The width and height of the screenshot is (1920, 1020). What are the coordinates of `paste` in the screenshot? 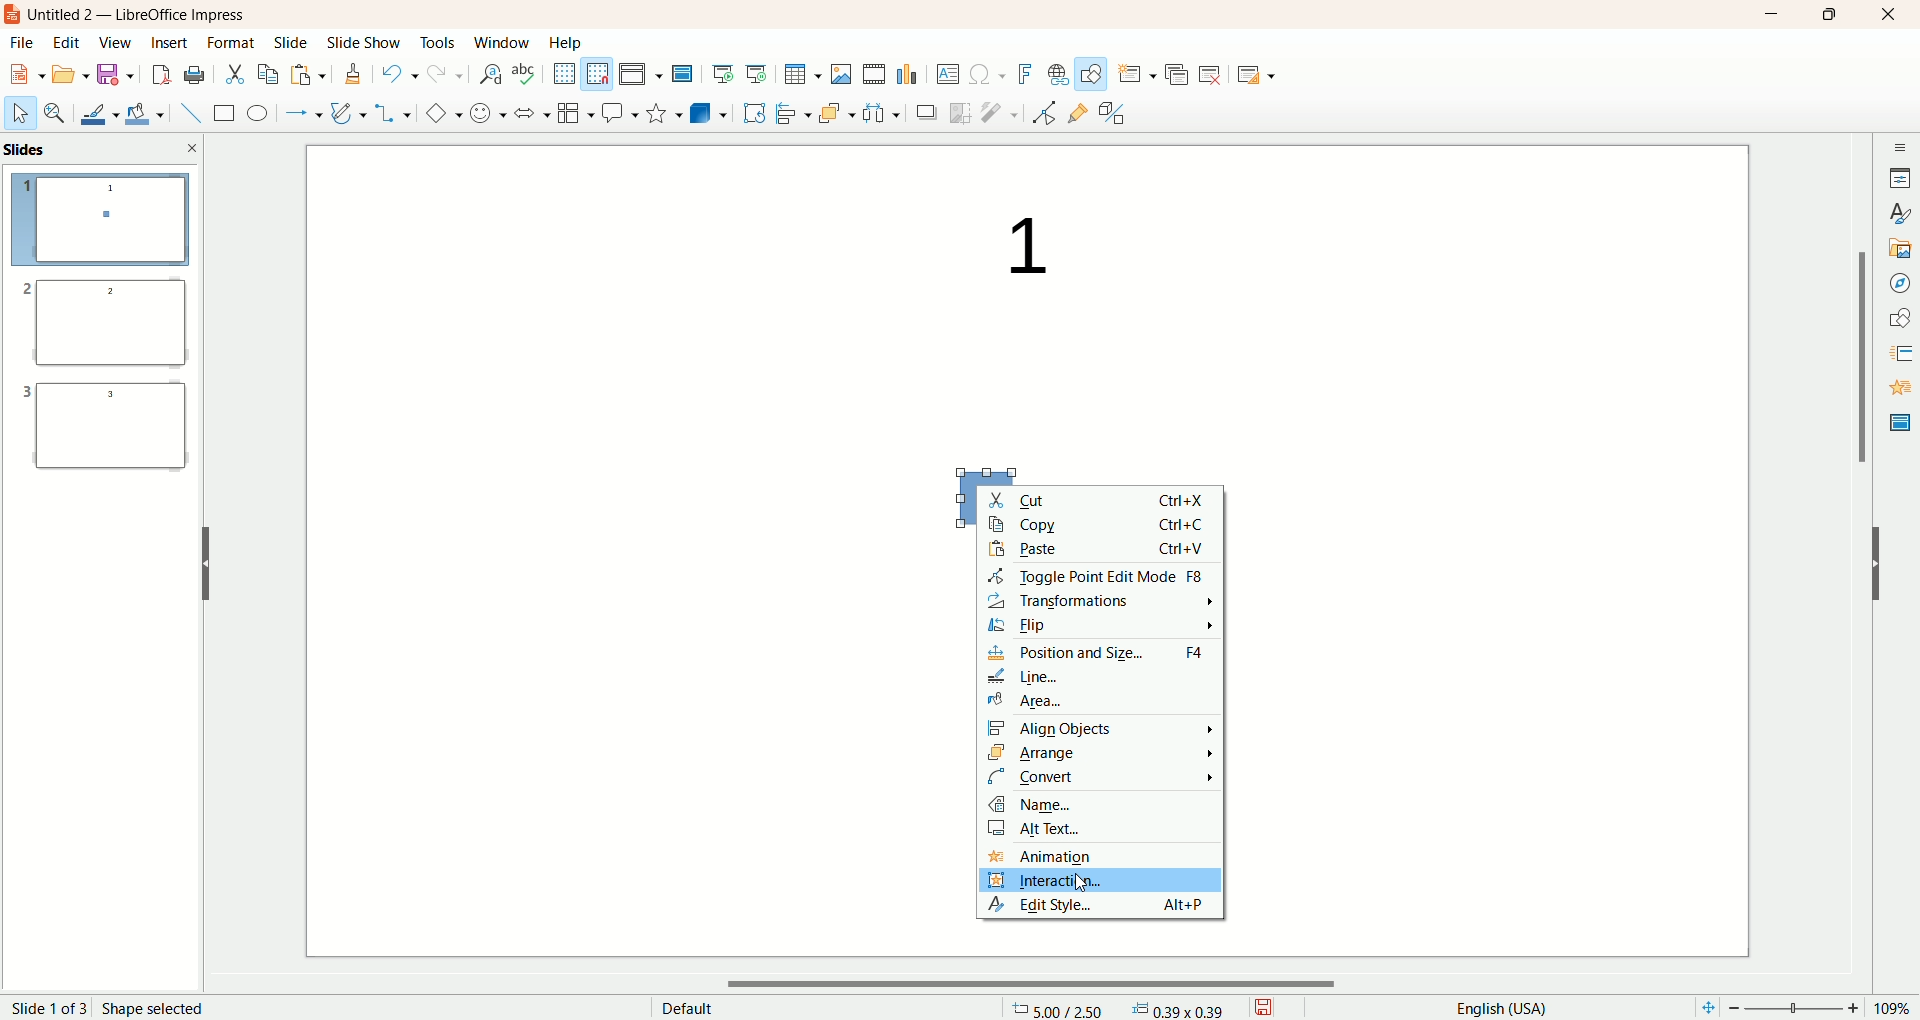 It's located at (1034, 551).